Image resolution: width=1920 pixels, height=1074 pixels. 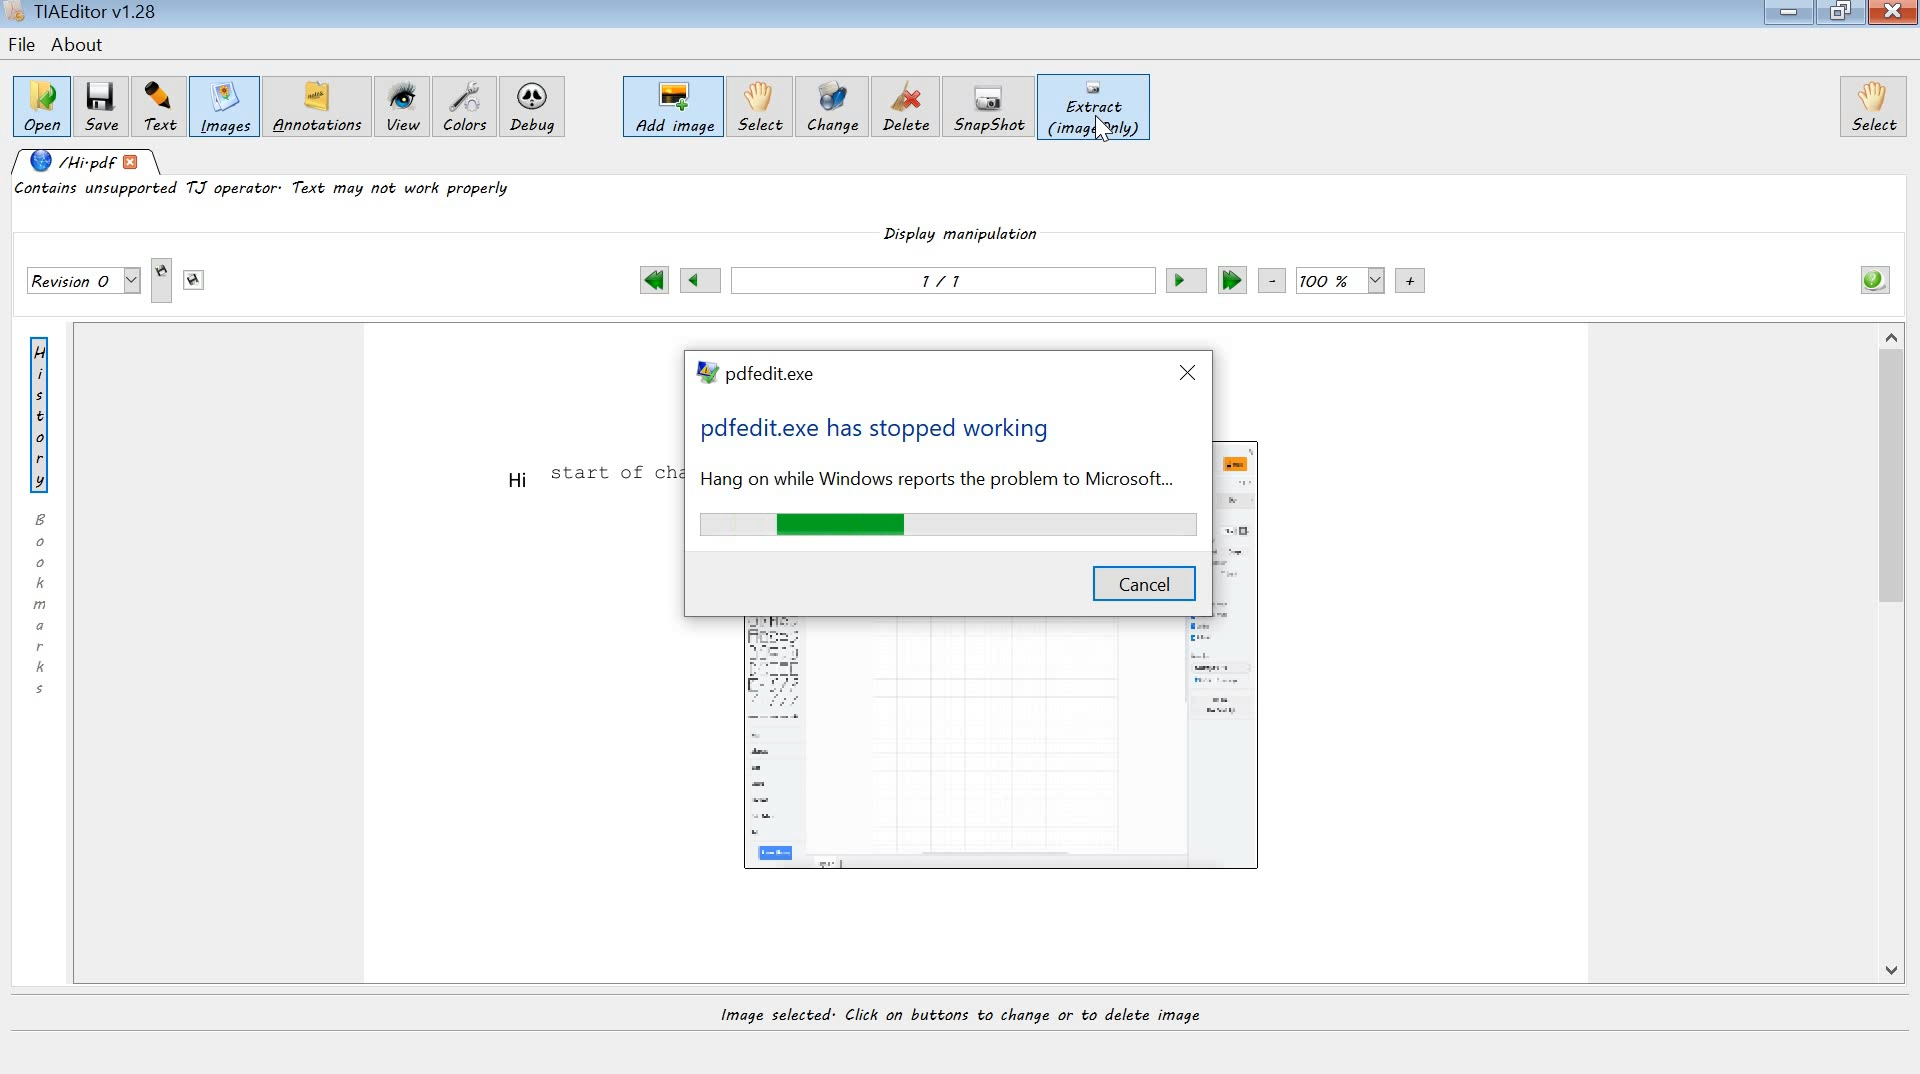 I want to click on snapshot, so click(x=992, y=107).